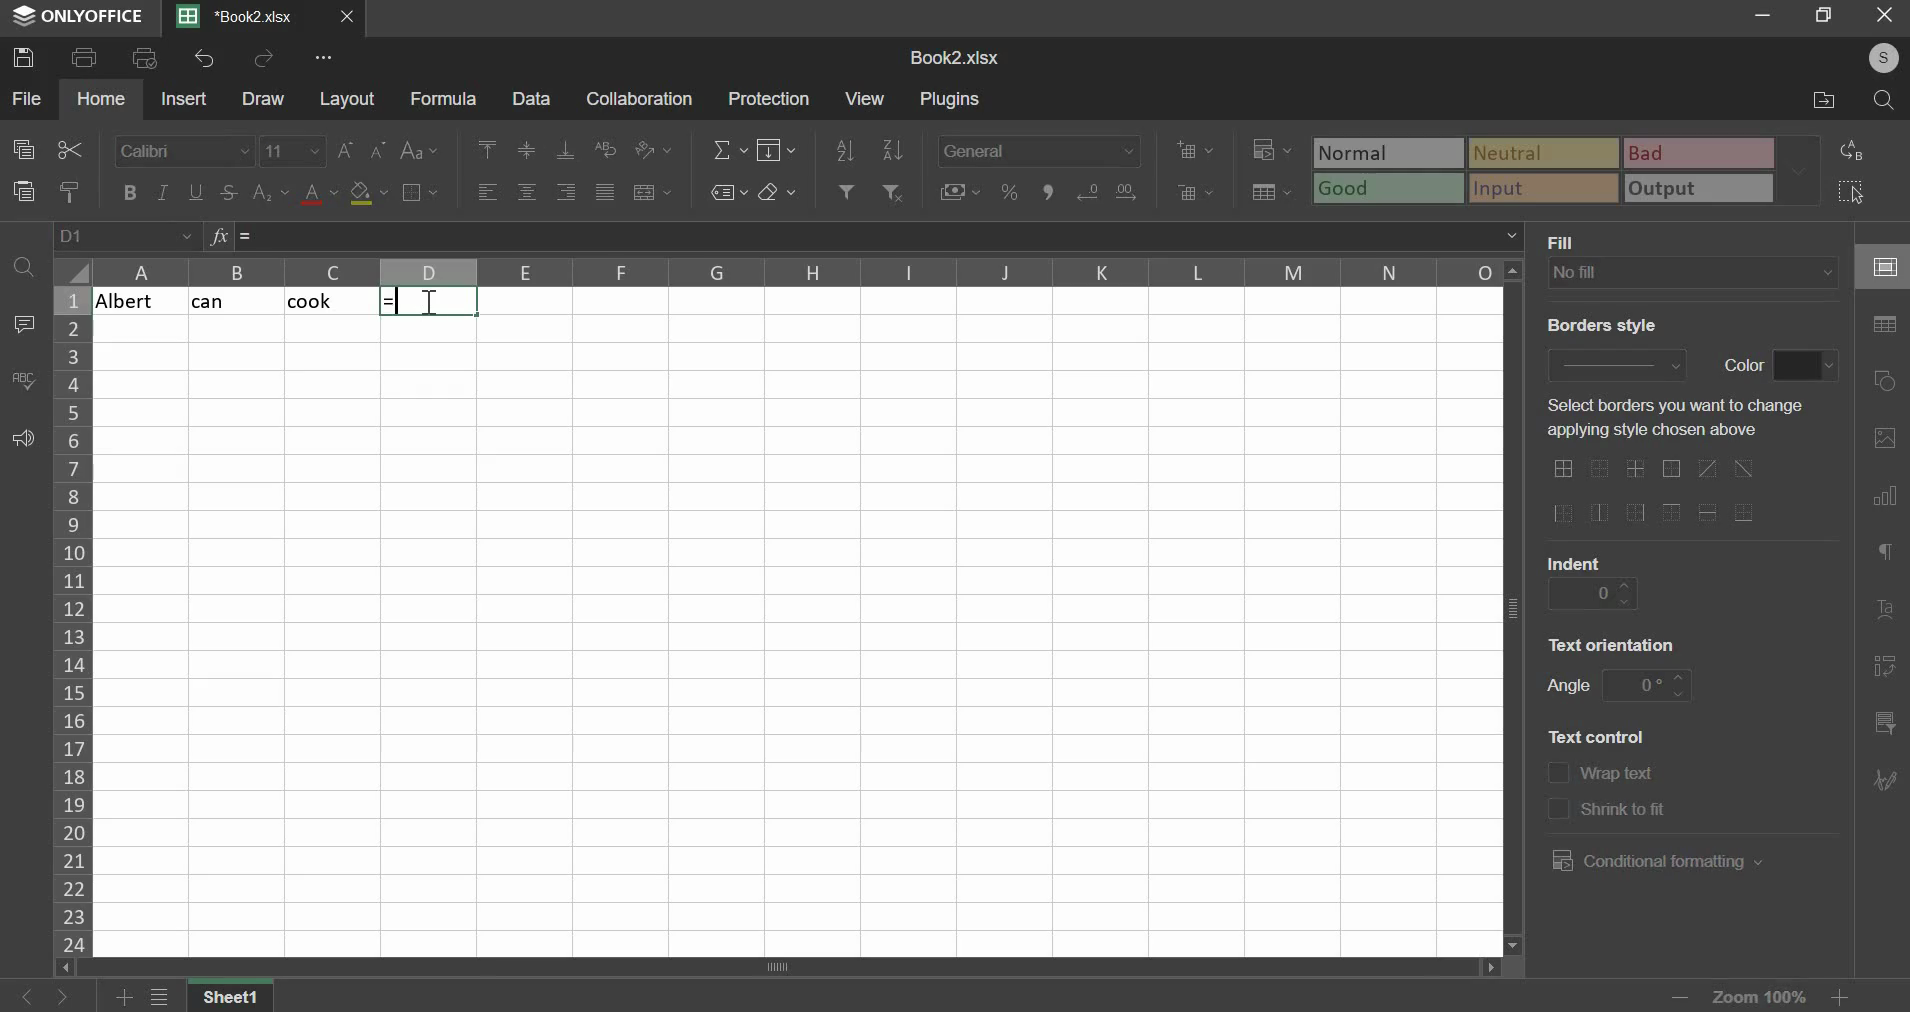 The image size is (1910, 1012). Describe the element at coordinates (24, 191) in the screenshot. I see `paste` at that location.